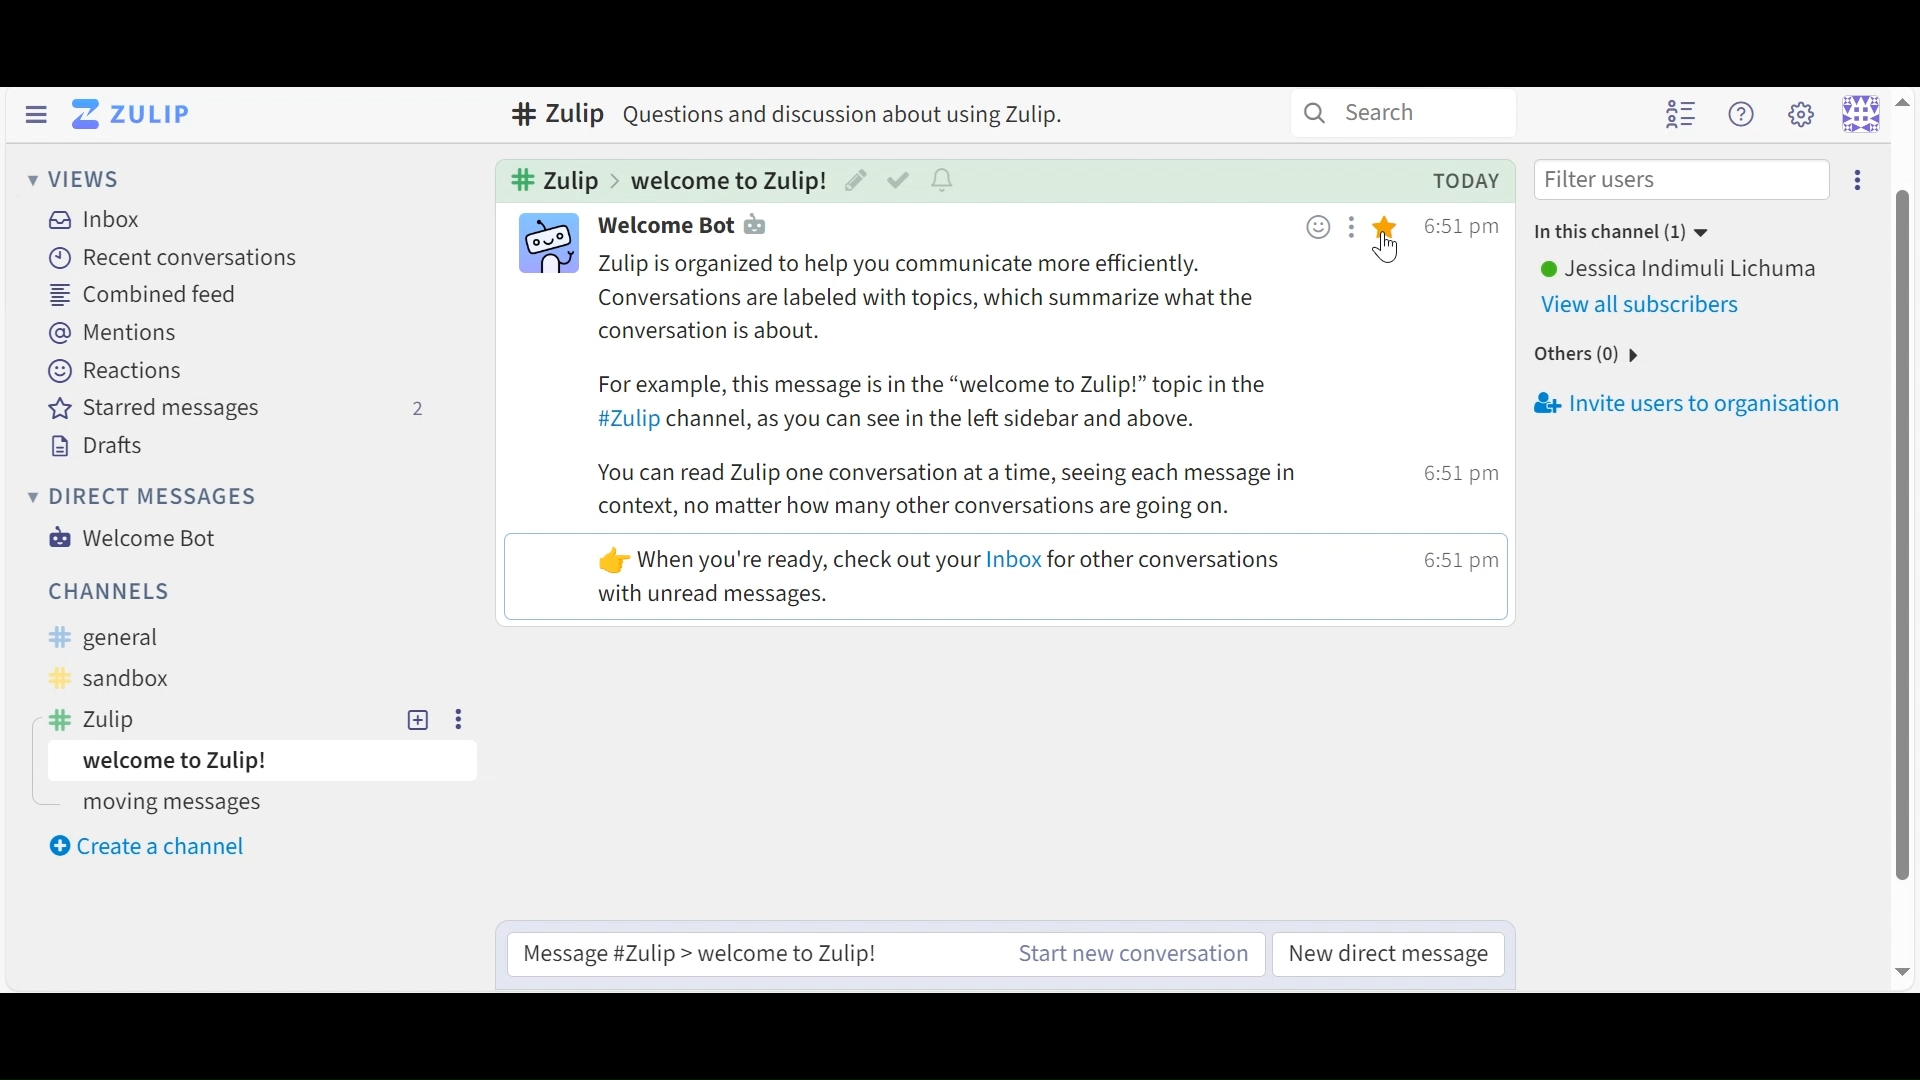 The width and height of the screenshot is (1920, 1080). I want to click on Star this message, so click(1384, 225).